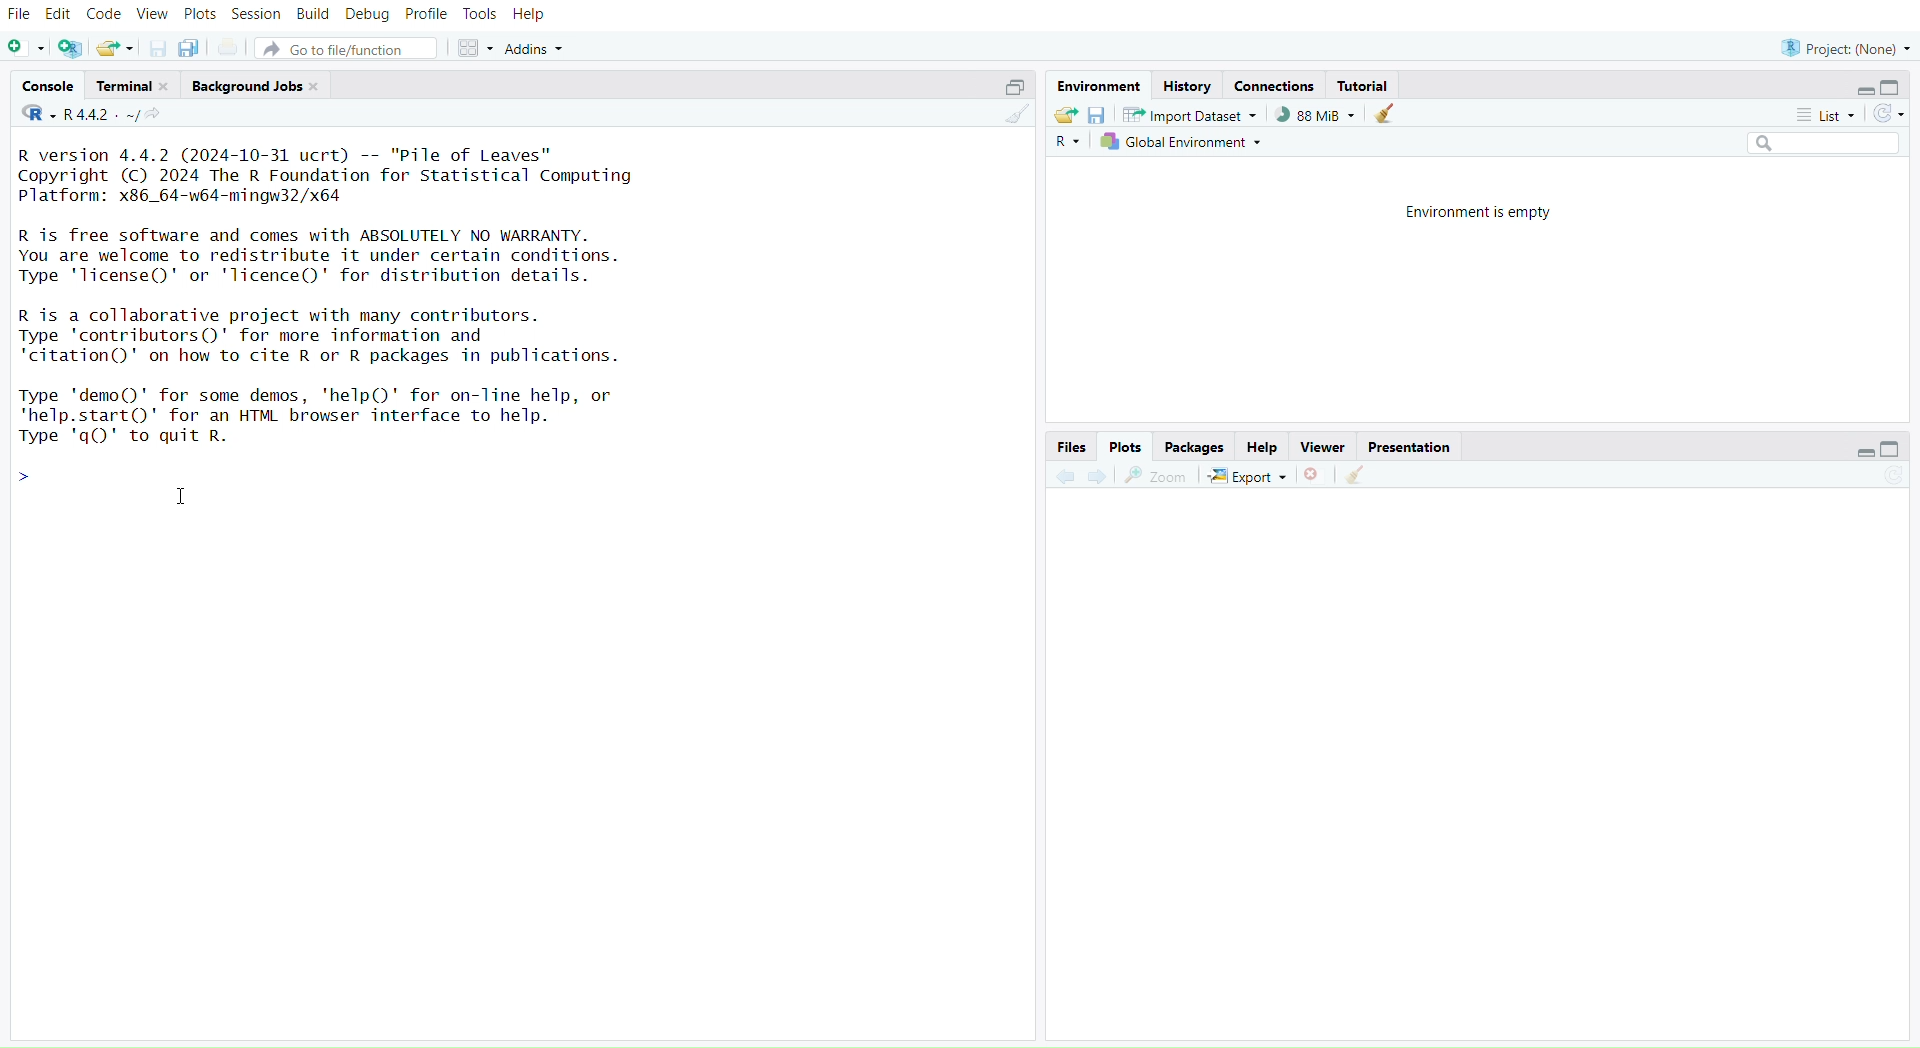 Image resolution: width=1920 pixels, height=1048 pixels. What do you see at coordinates (428, 15) in the screenshot?
I see `profile` at bounding box center [428, 15].